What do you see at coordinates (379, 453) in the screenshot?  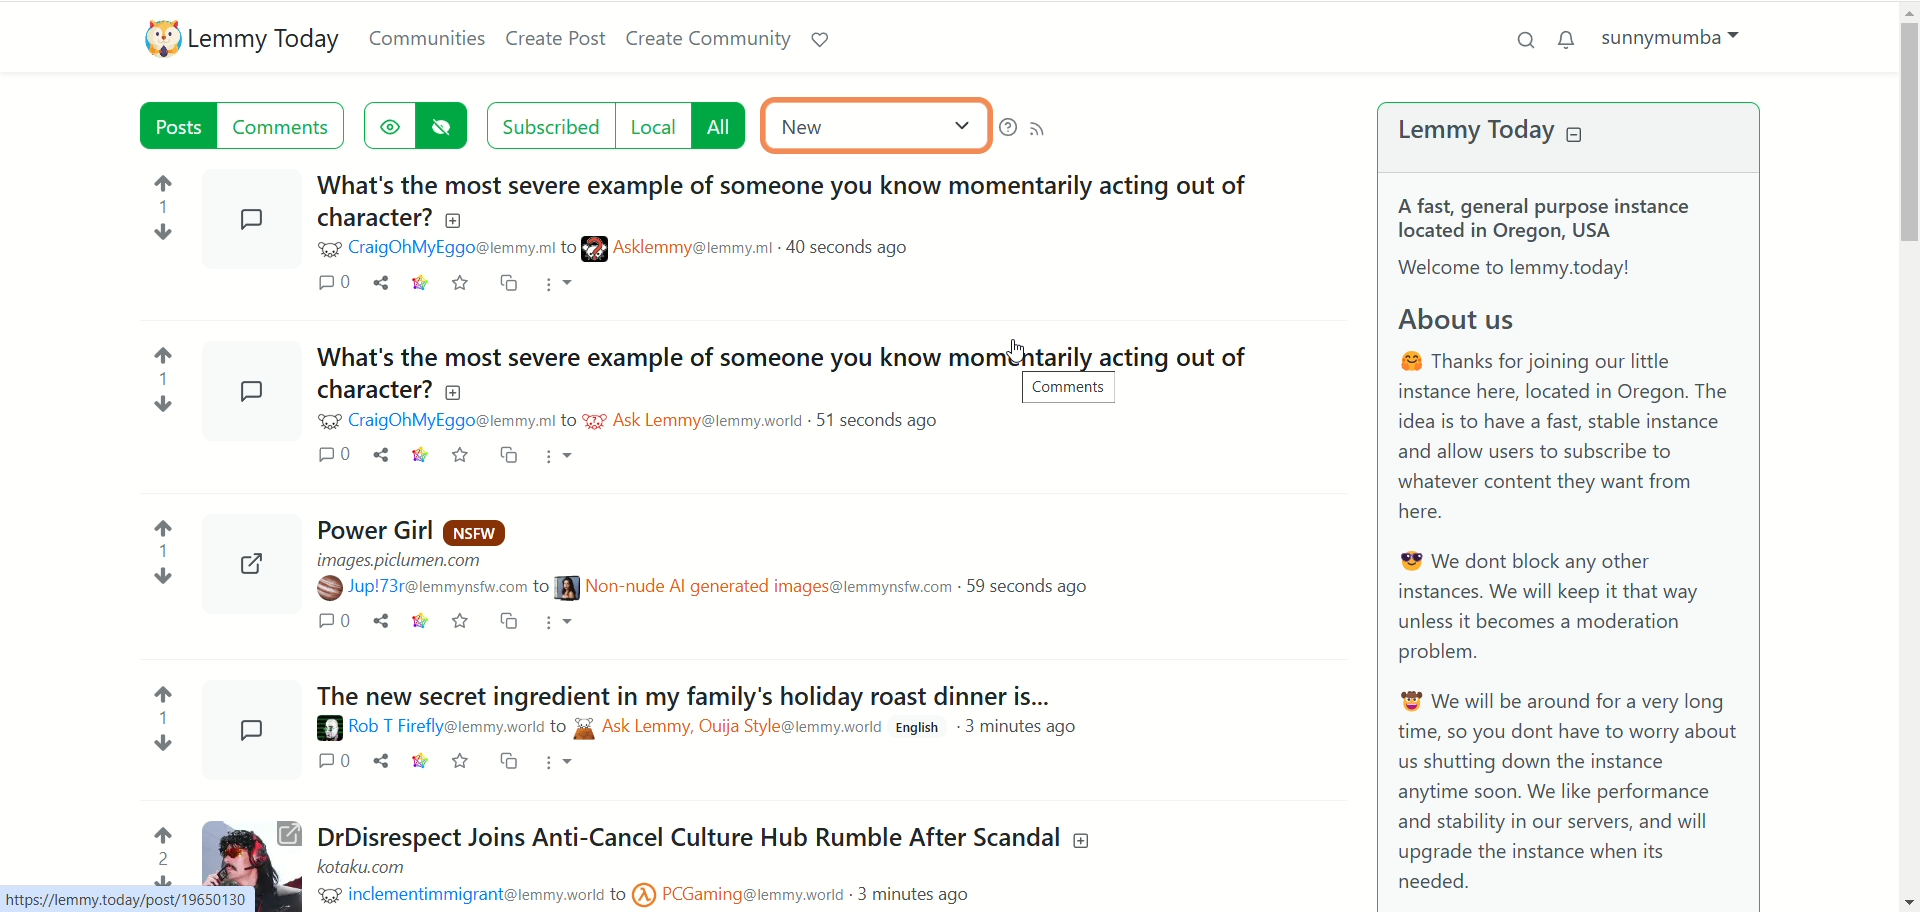 I see `share` at bounding box center [379, 453].